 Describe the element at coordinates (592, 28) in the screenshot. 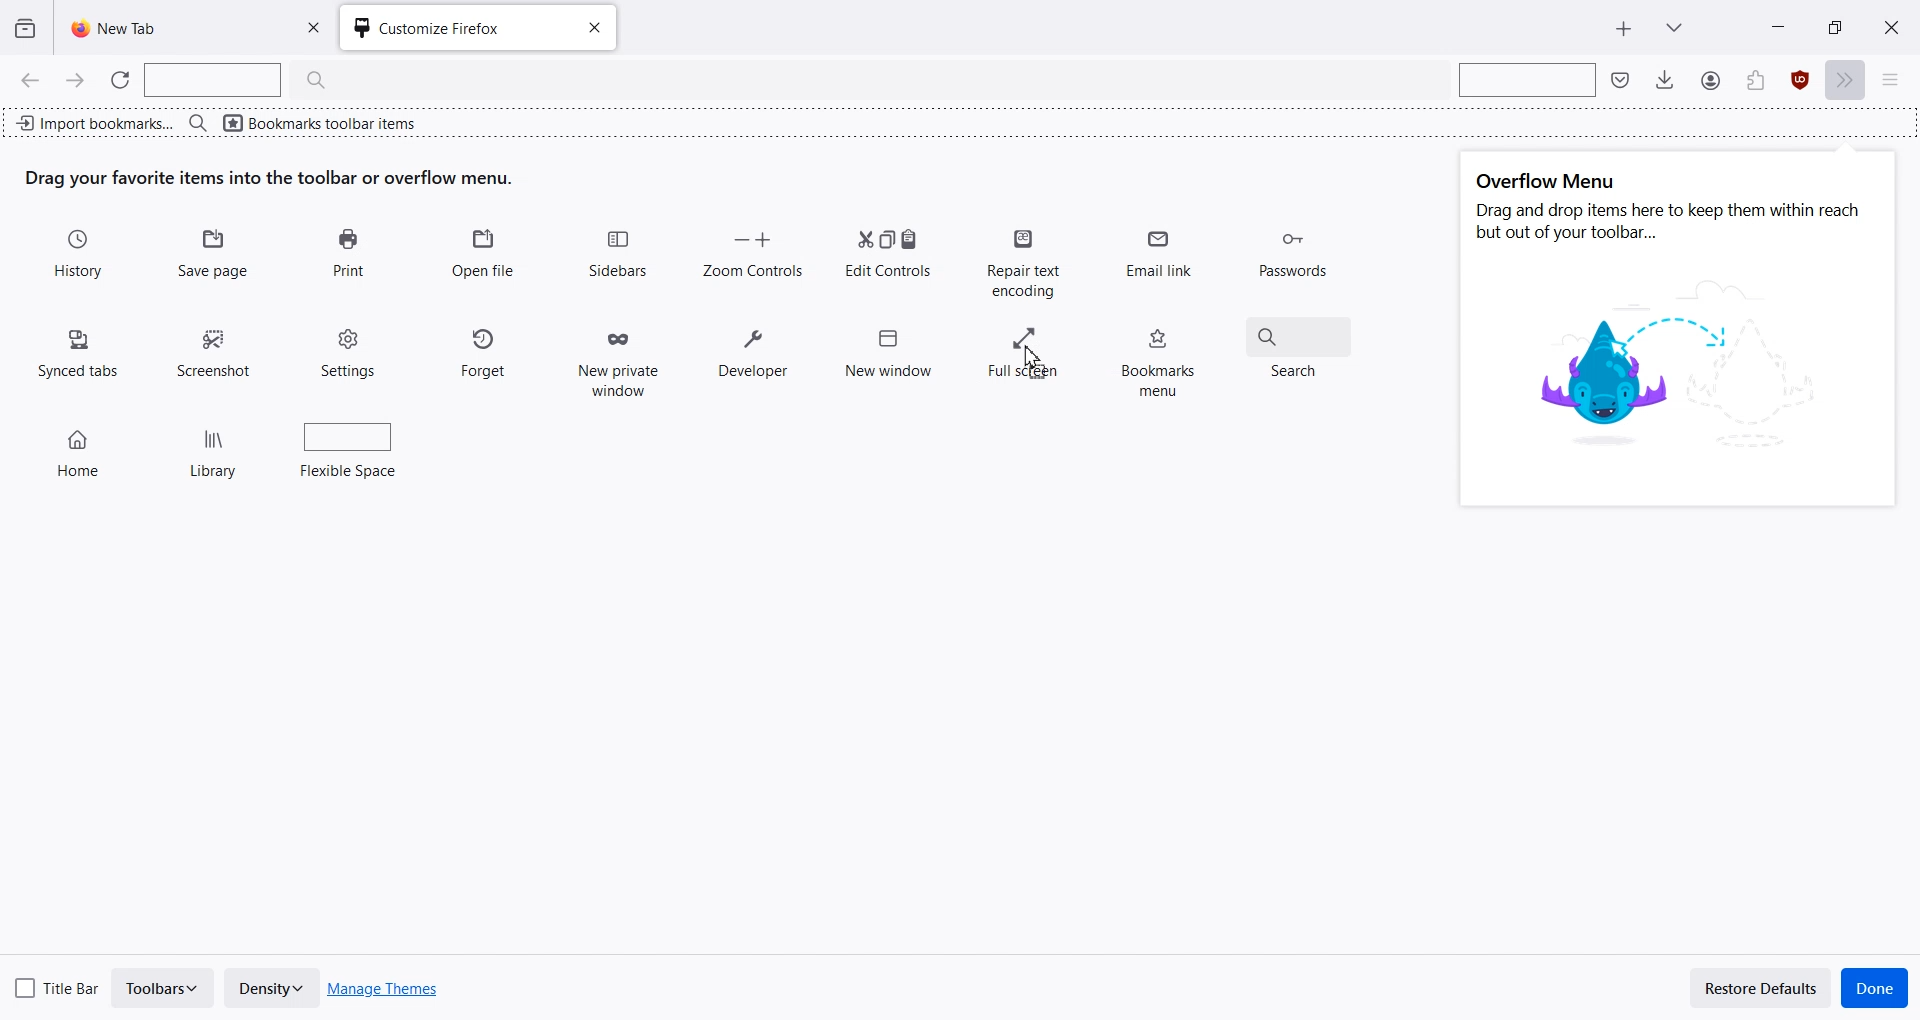

I see `Close tab` at that location.